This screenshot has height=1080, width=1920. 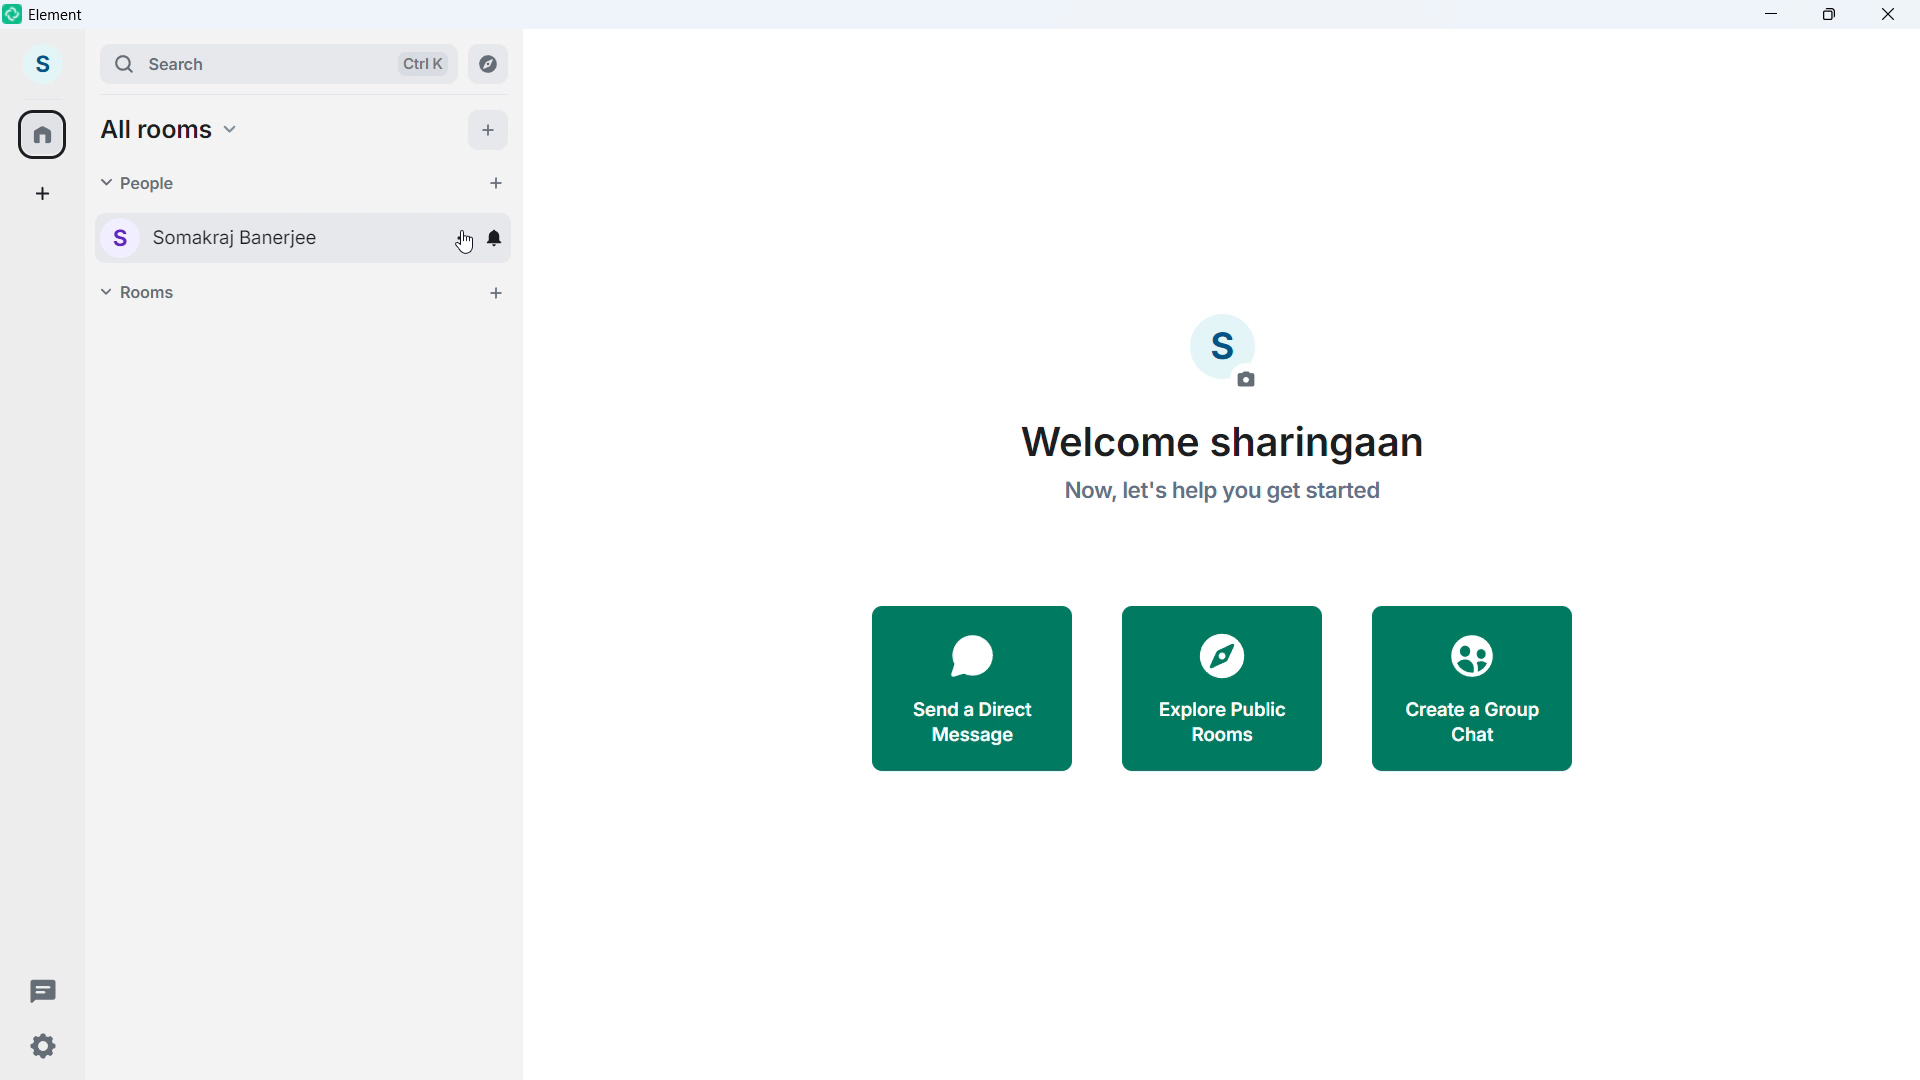 What do you see at coordinates (1888, 16) in the screenshot?
I see `Close ` at bounding box center [1888, 16].